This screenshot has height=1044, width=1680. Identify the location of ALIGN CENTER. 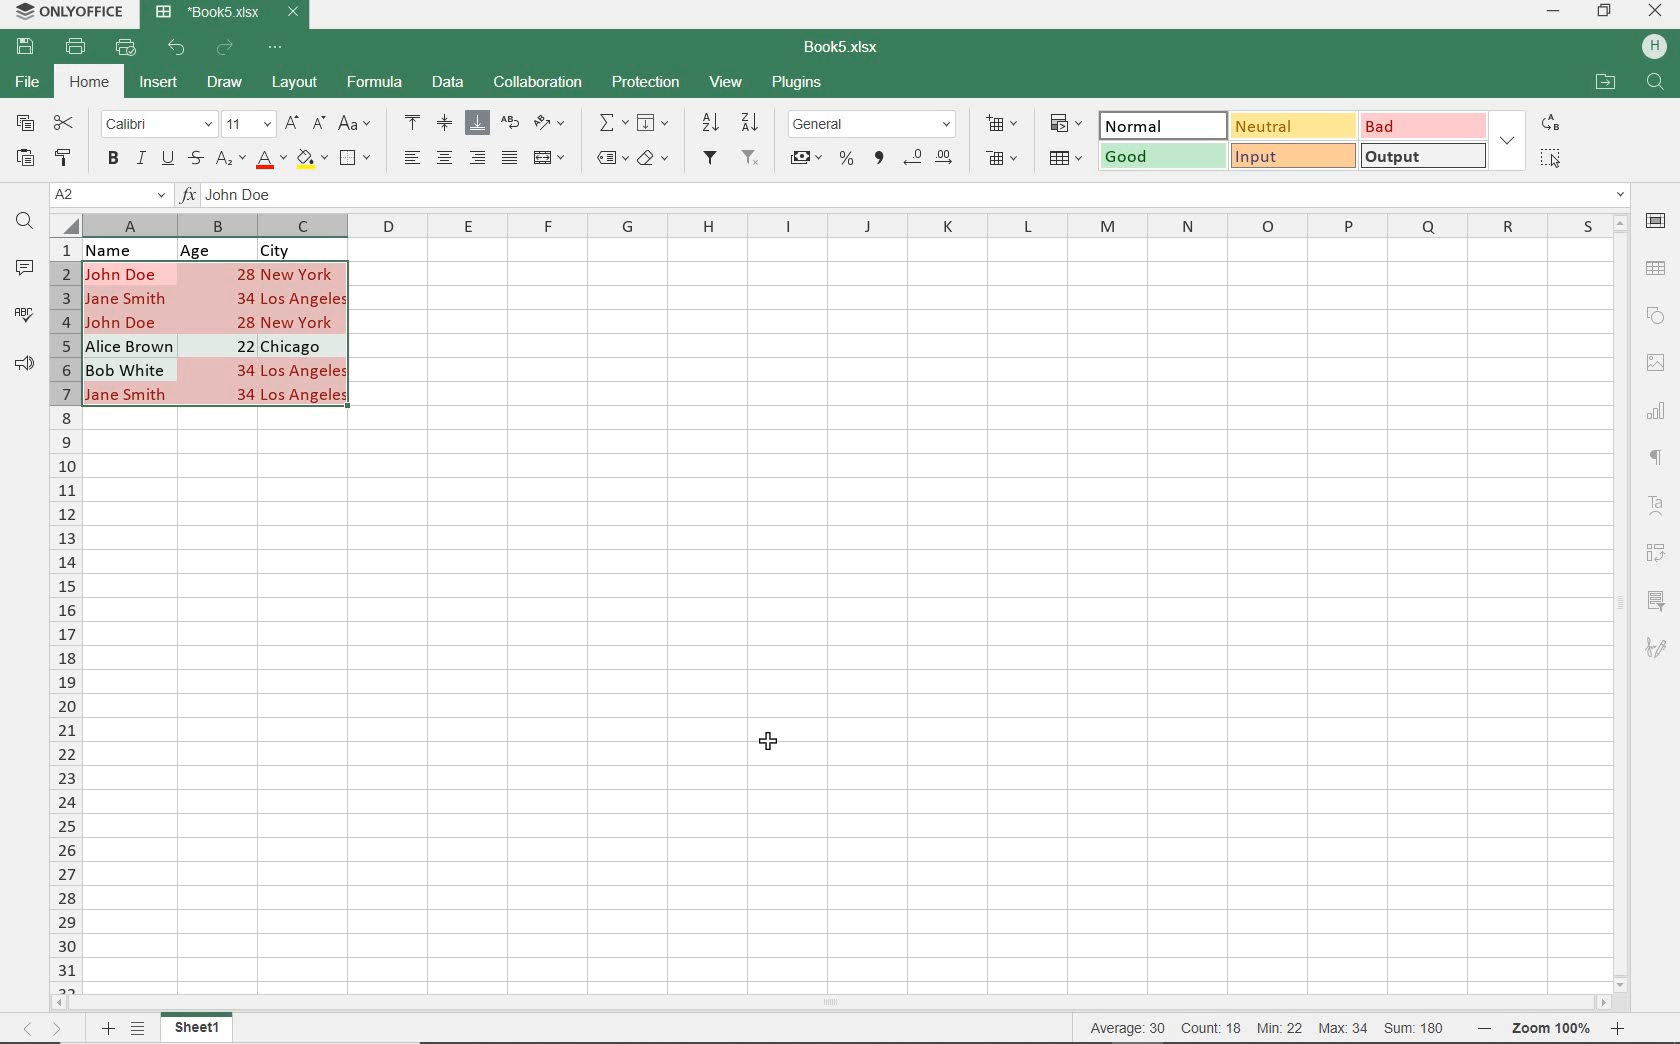
(443, 159).